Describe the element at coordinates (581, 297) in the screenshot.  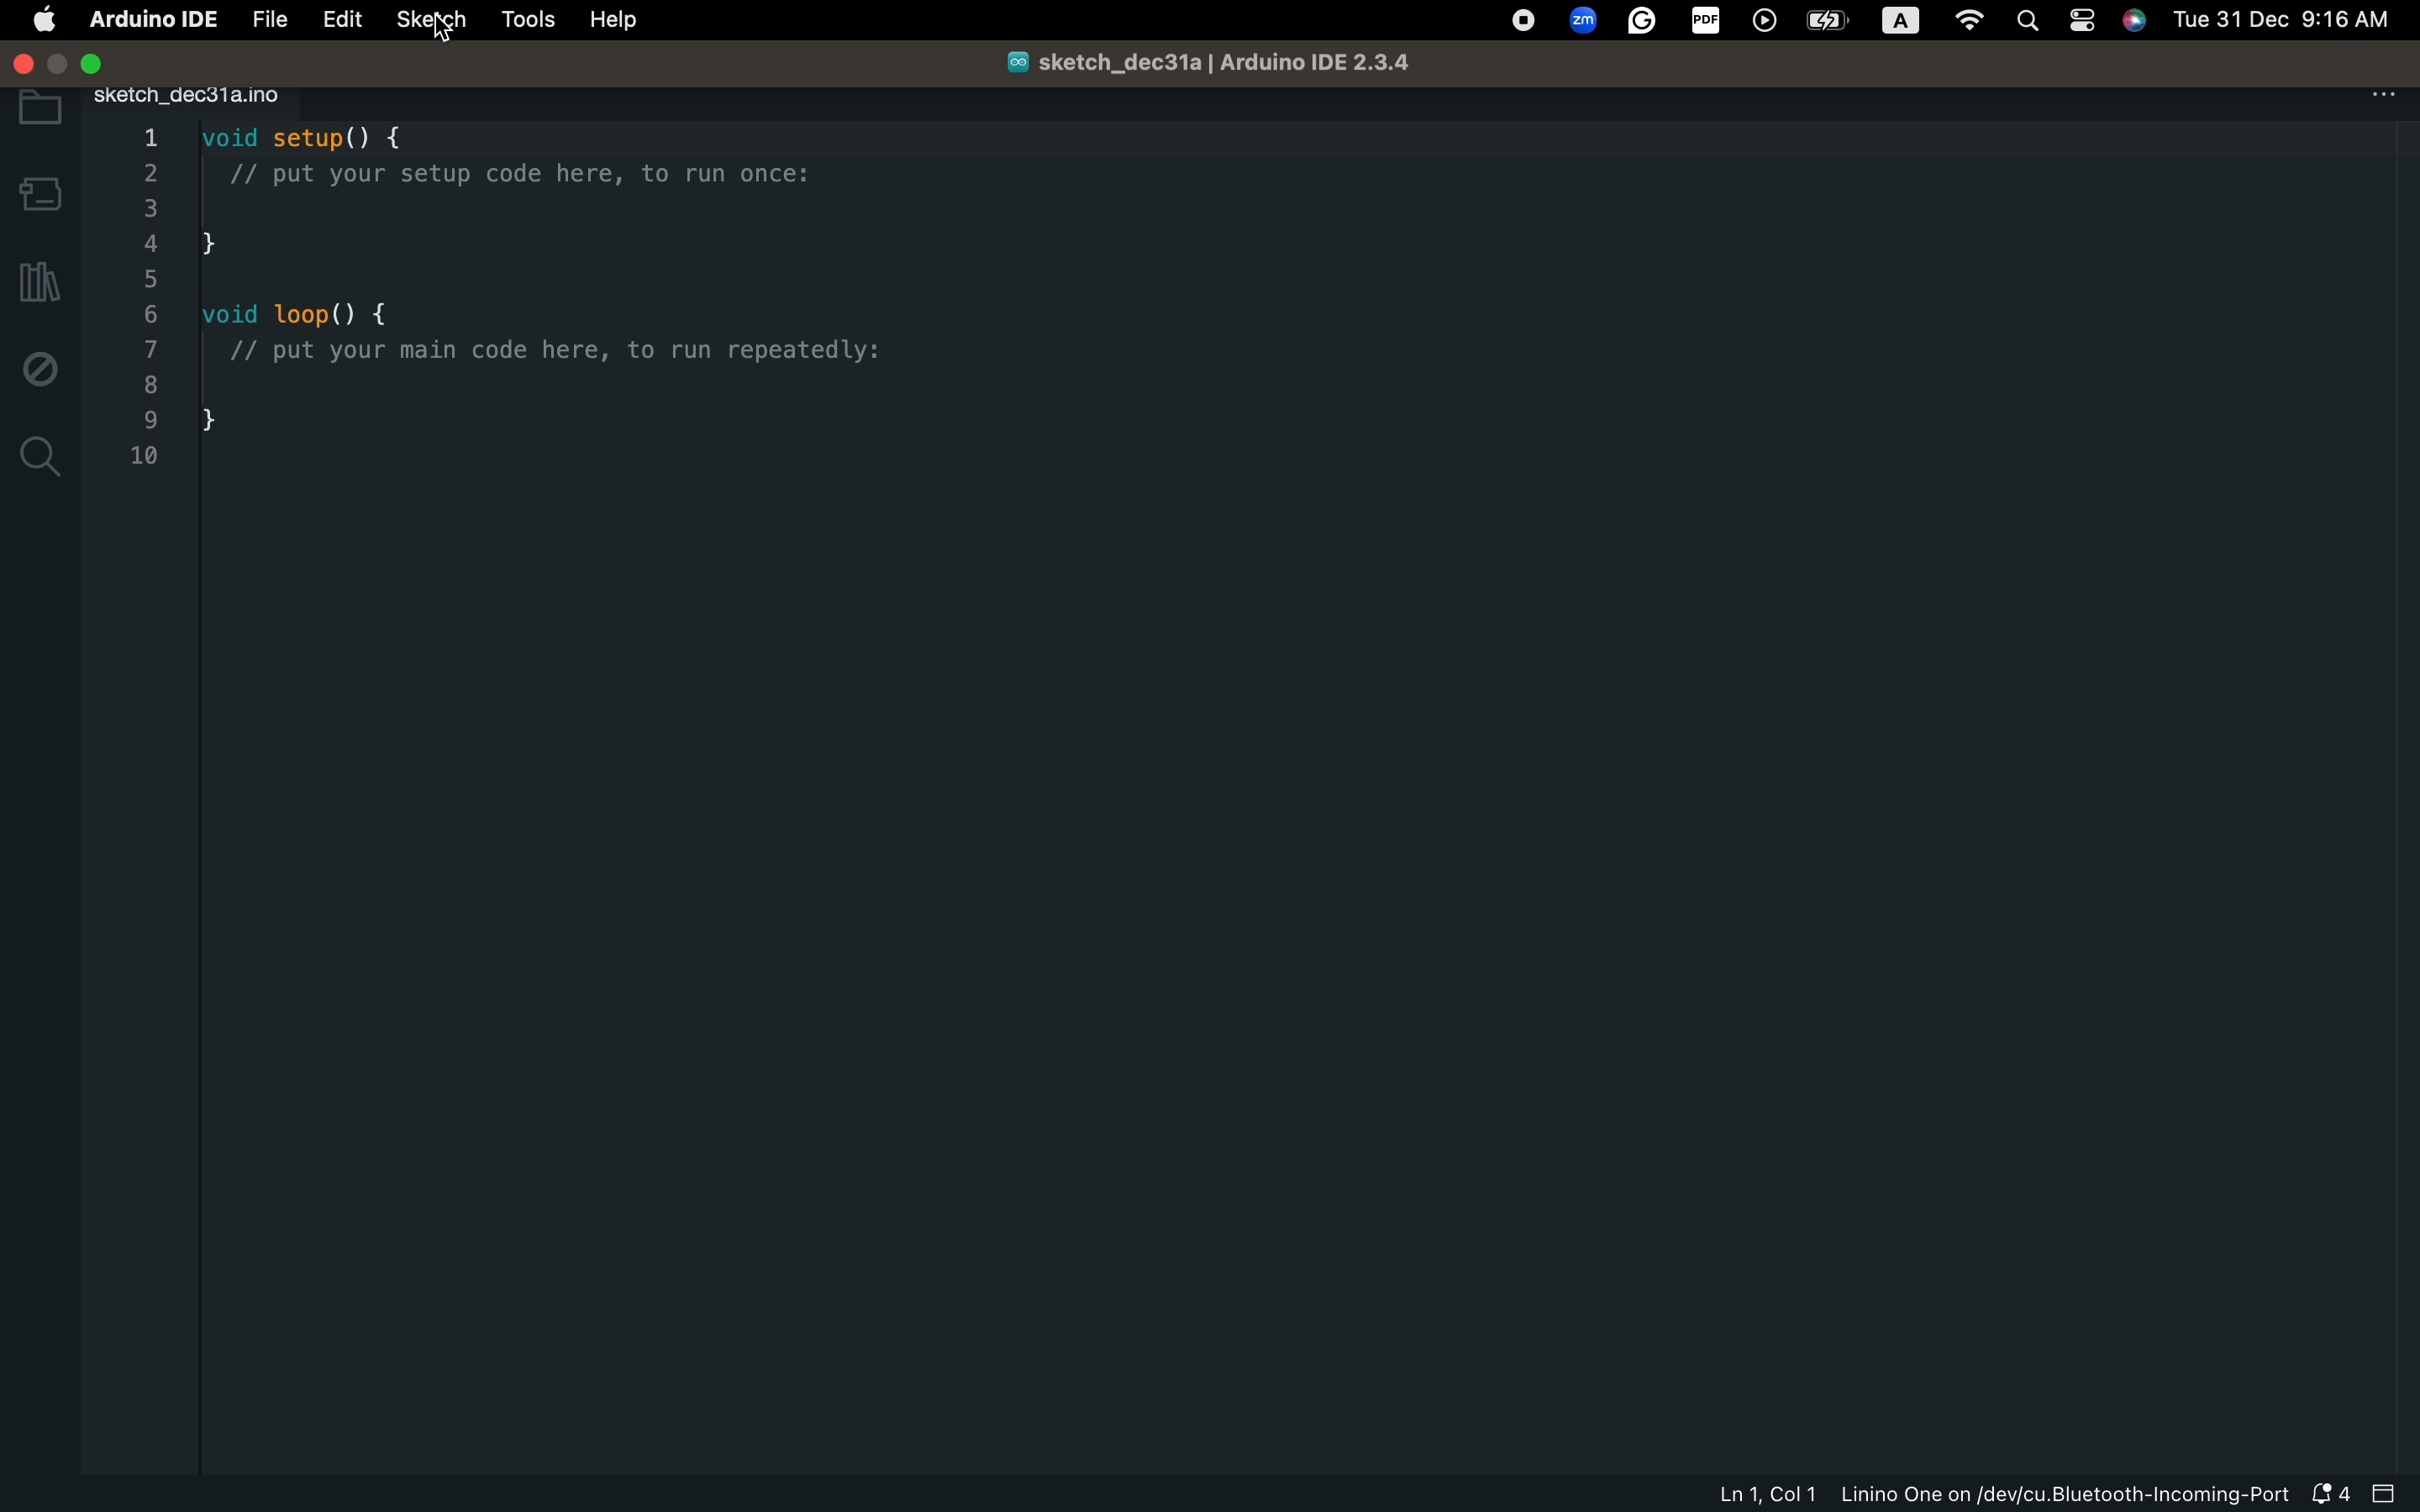
I see `code` at that location.